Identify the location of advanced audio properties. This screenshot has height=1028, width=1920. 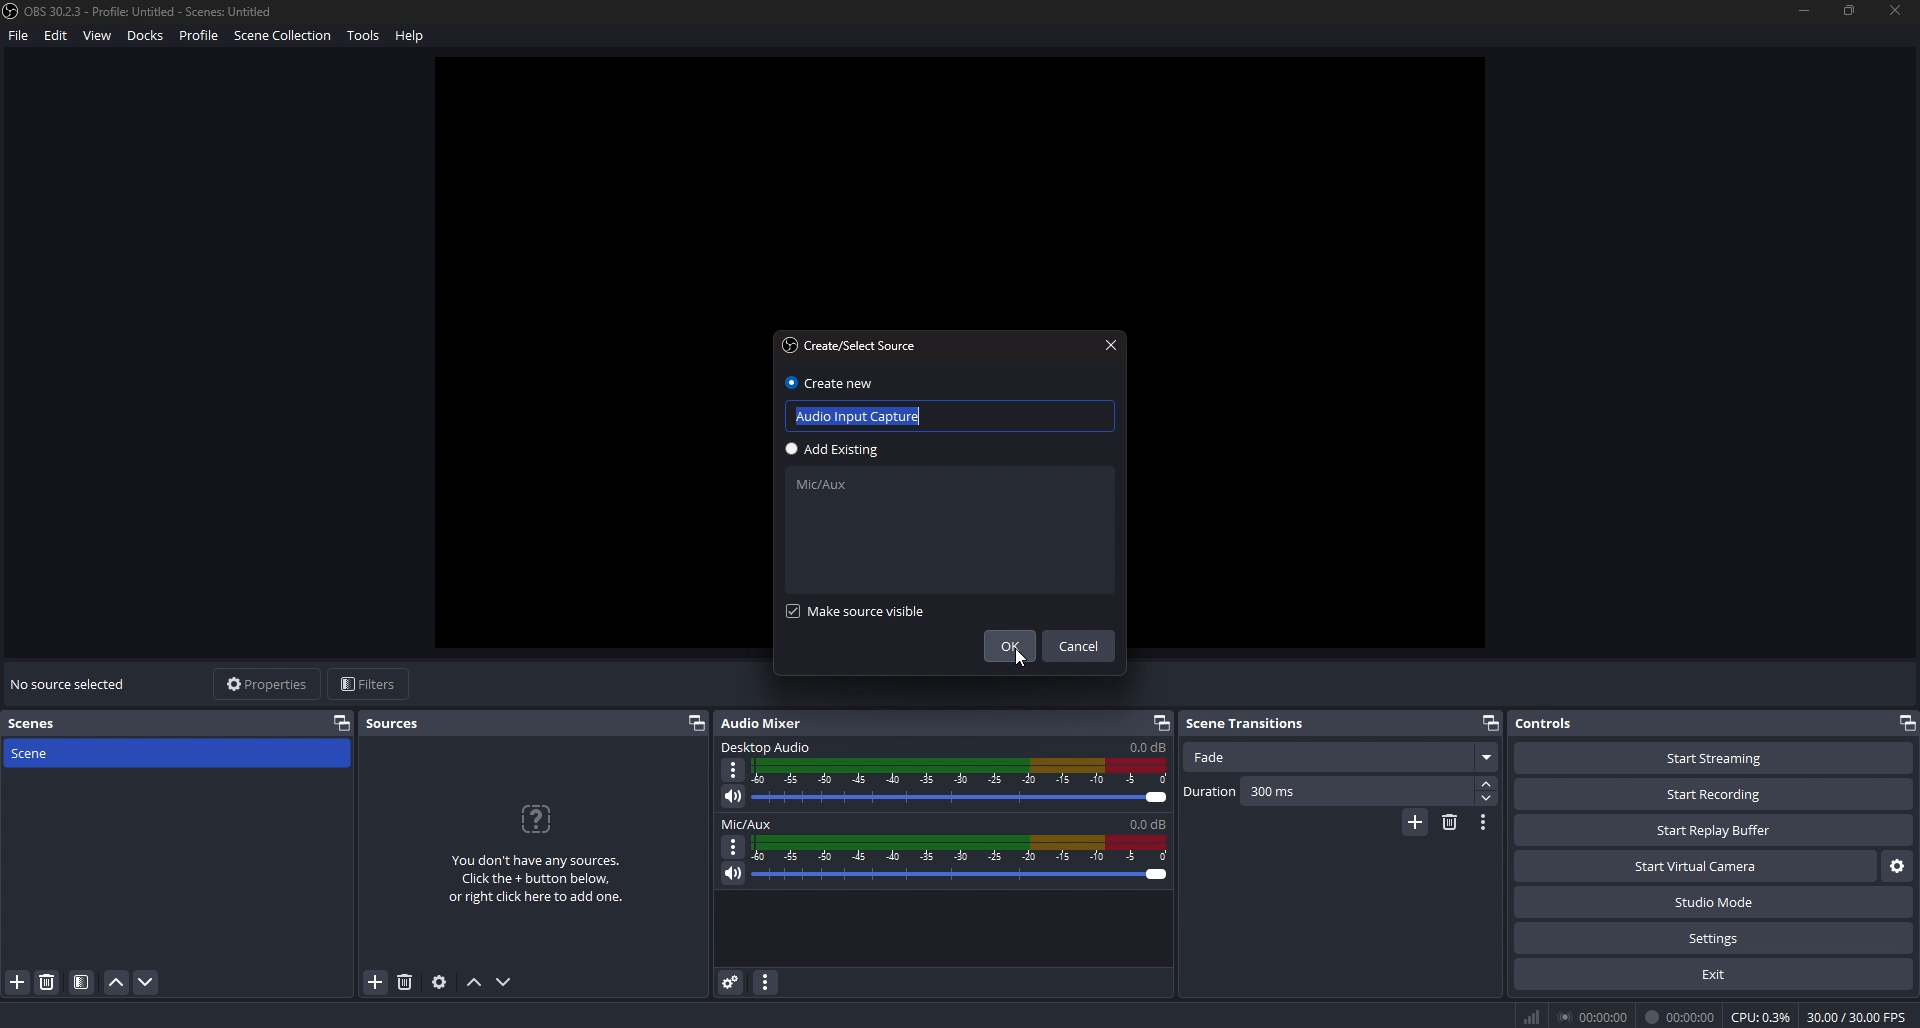
(730, 981).